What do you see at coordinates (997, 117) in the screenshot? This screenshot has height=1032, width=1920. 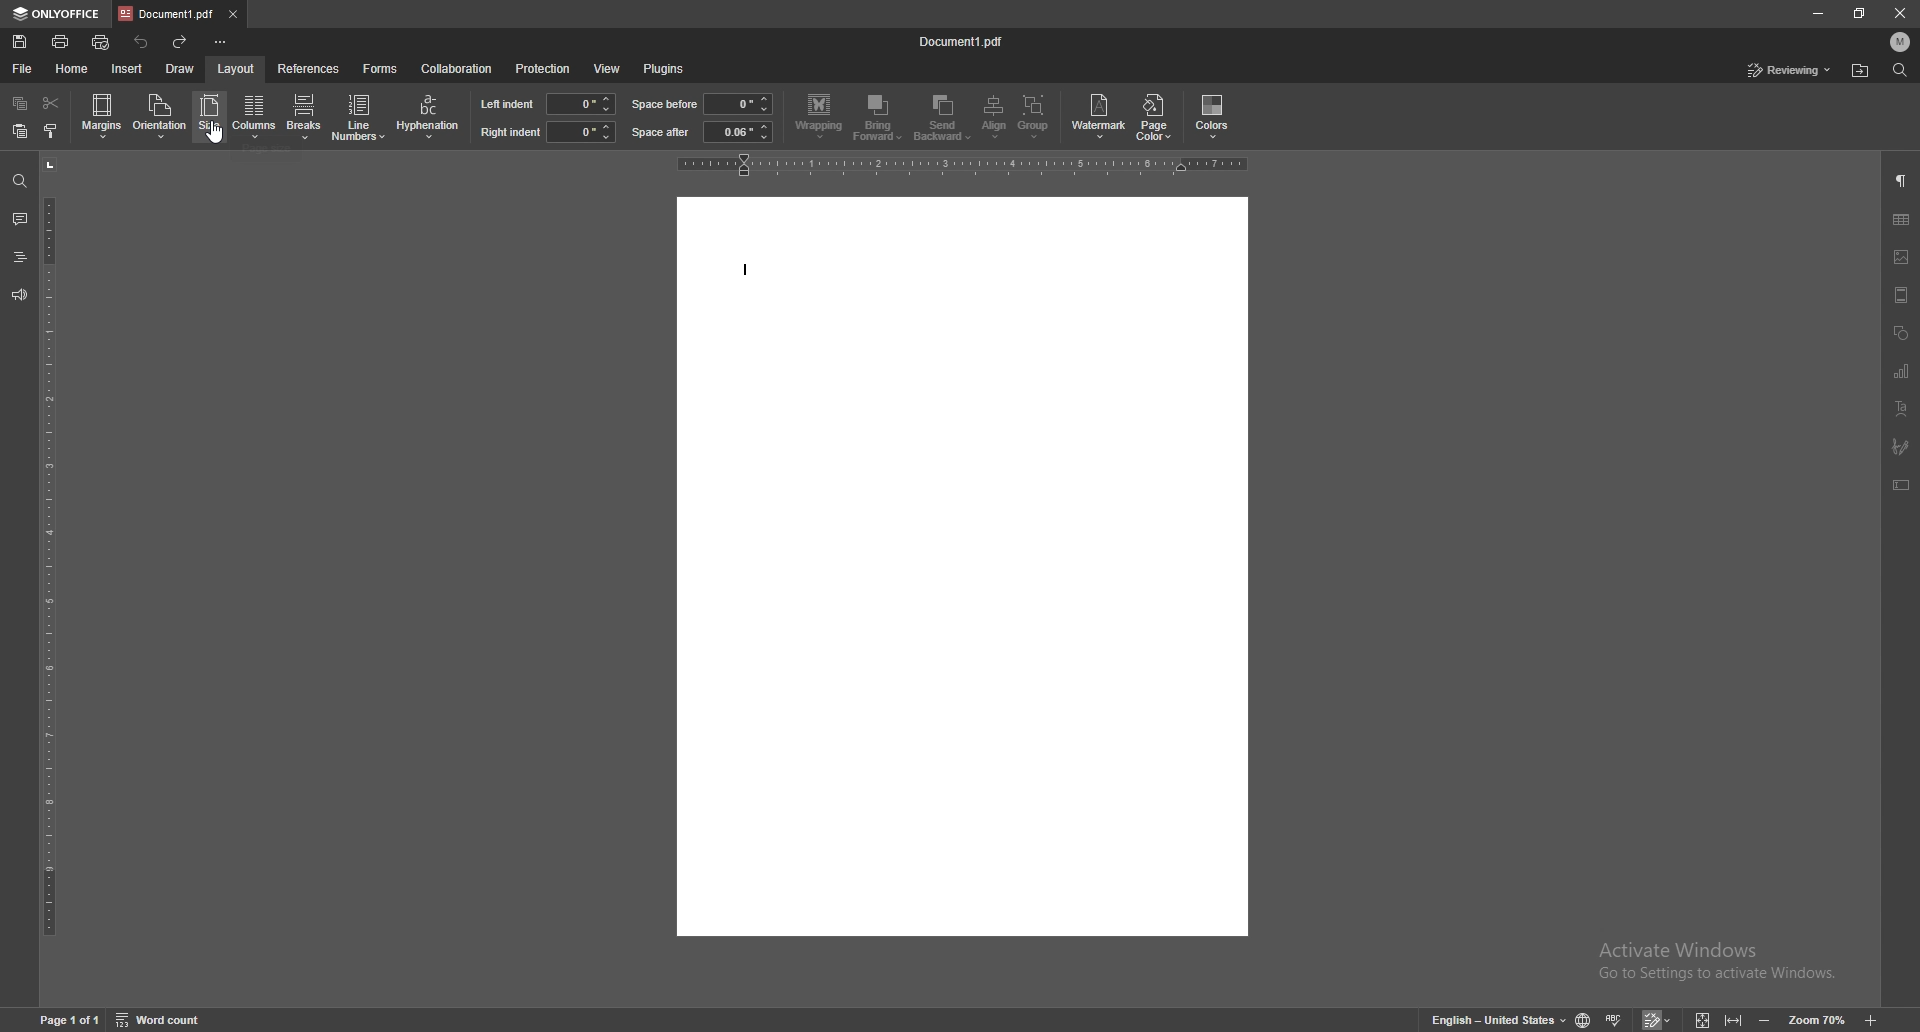 I see `align` at bounding box center [997, 117].